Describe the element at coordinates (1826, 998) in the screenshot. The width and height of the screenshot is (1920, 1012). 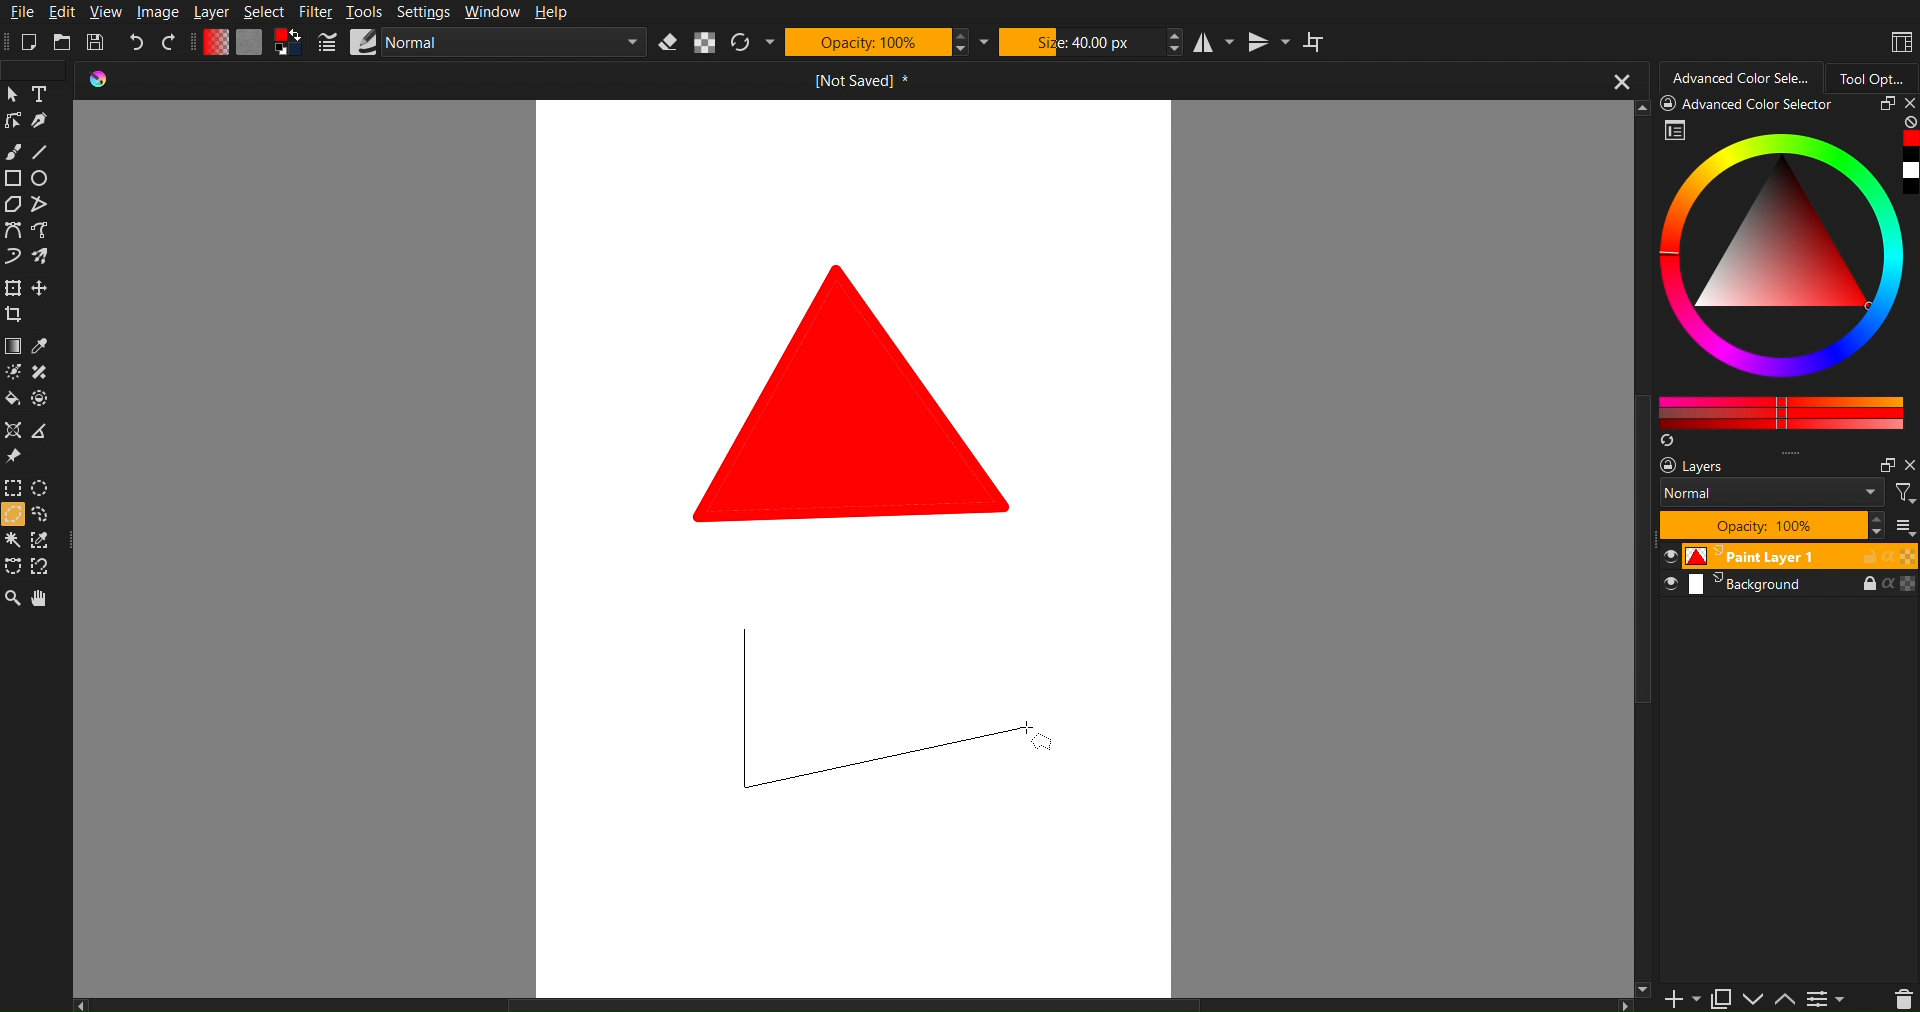
I see `Menu` at that location.